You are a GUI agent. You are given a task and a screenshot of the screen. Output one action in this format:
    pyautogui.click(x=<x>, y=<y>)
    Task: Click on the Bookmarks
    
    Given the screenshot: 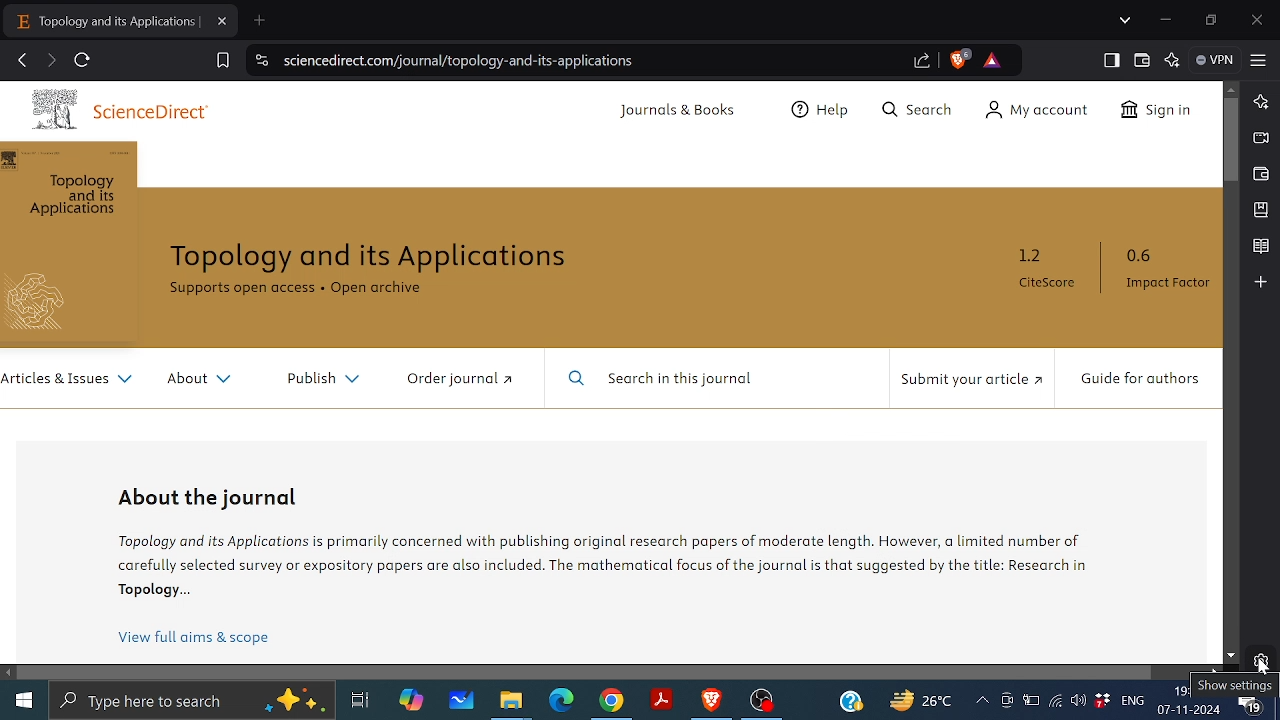 What is the action you would take?
    pyautogui.click(x=1259, y=209)
    